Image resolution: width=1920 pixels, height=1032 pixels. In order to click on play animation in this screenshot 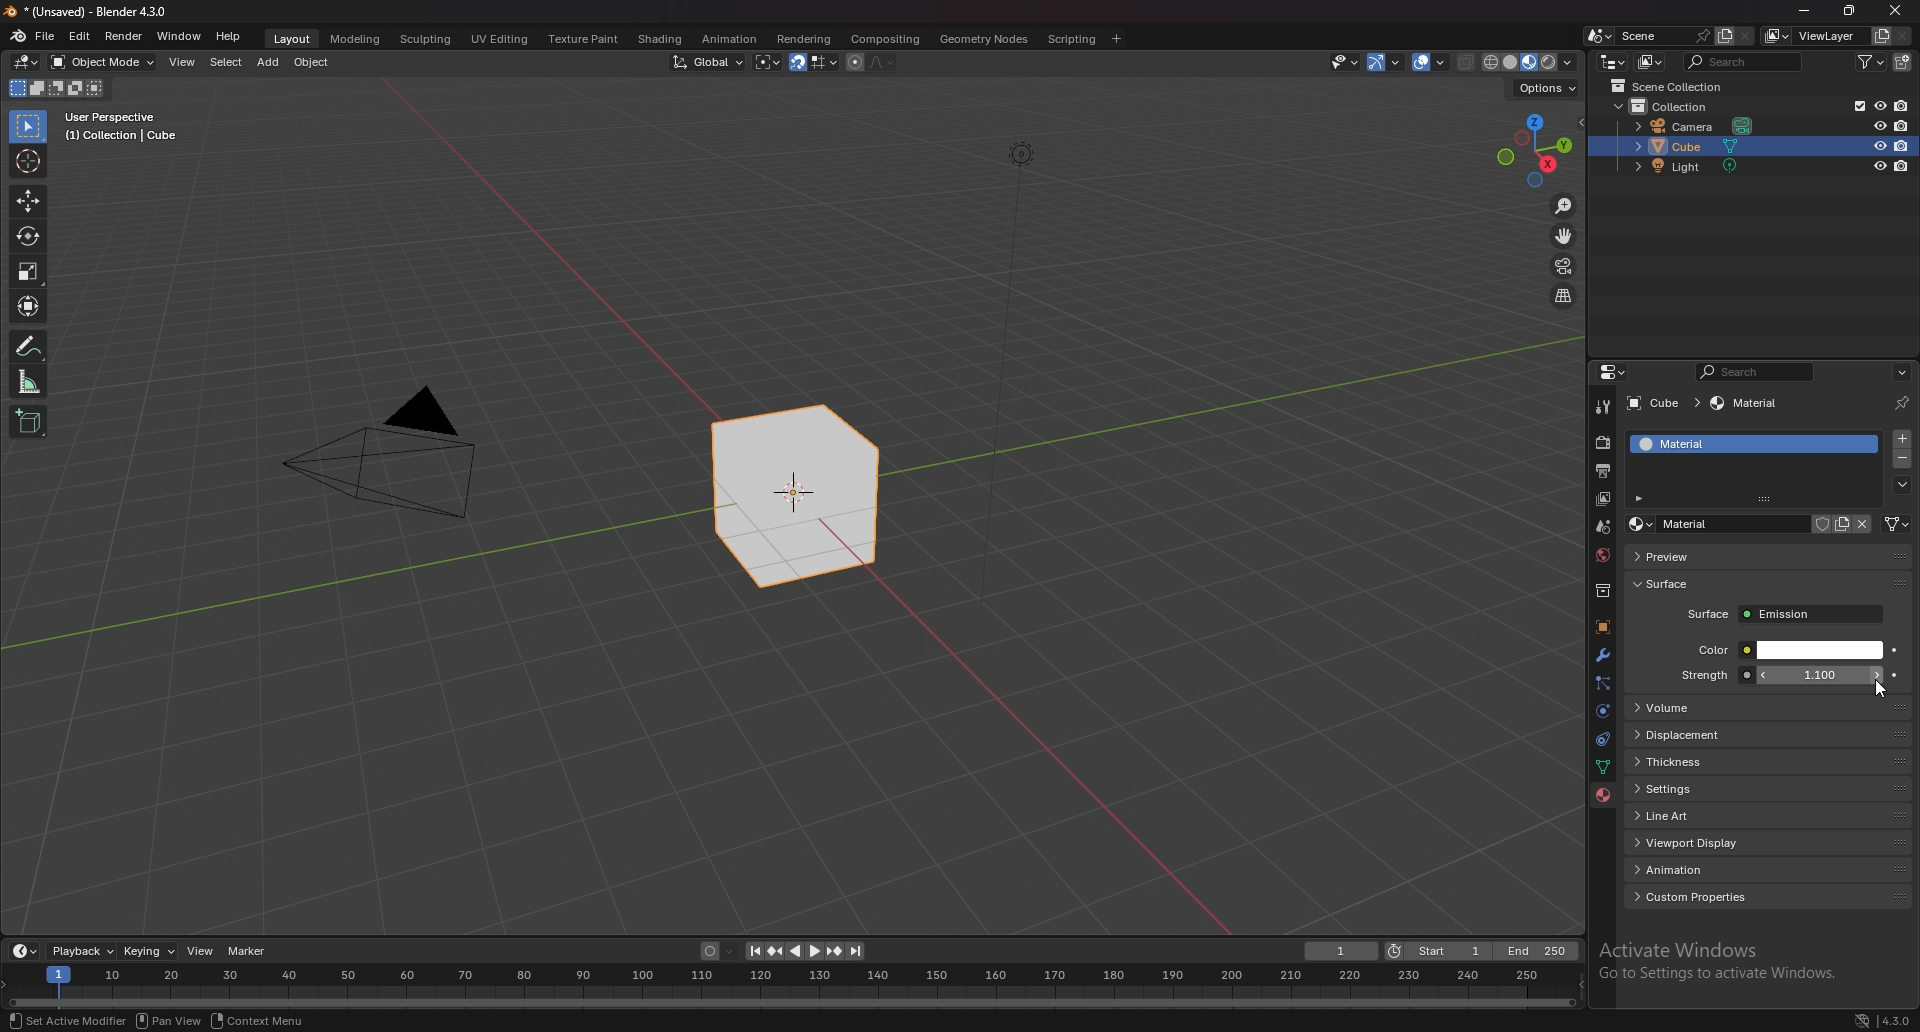, I will do `click(804, 951)`.